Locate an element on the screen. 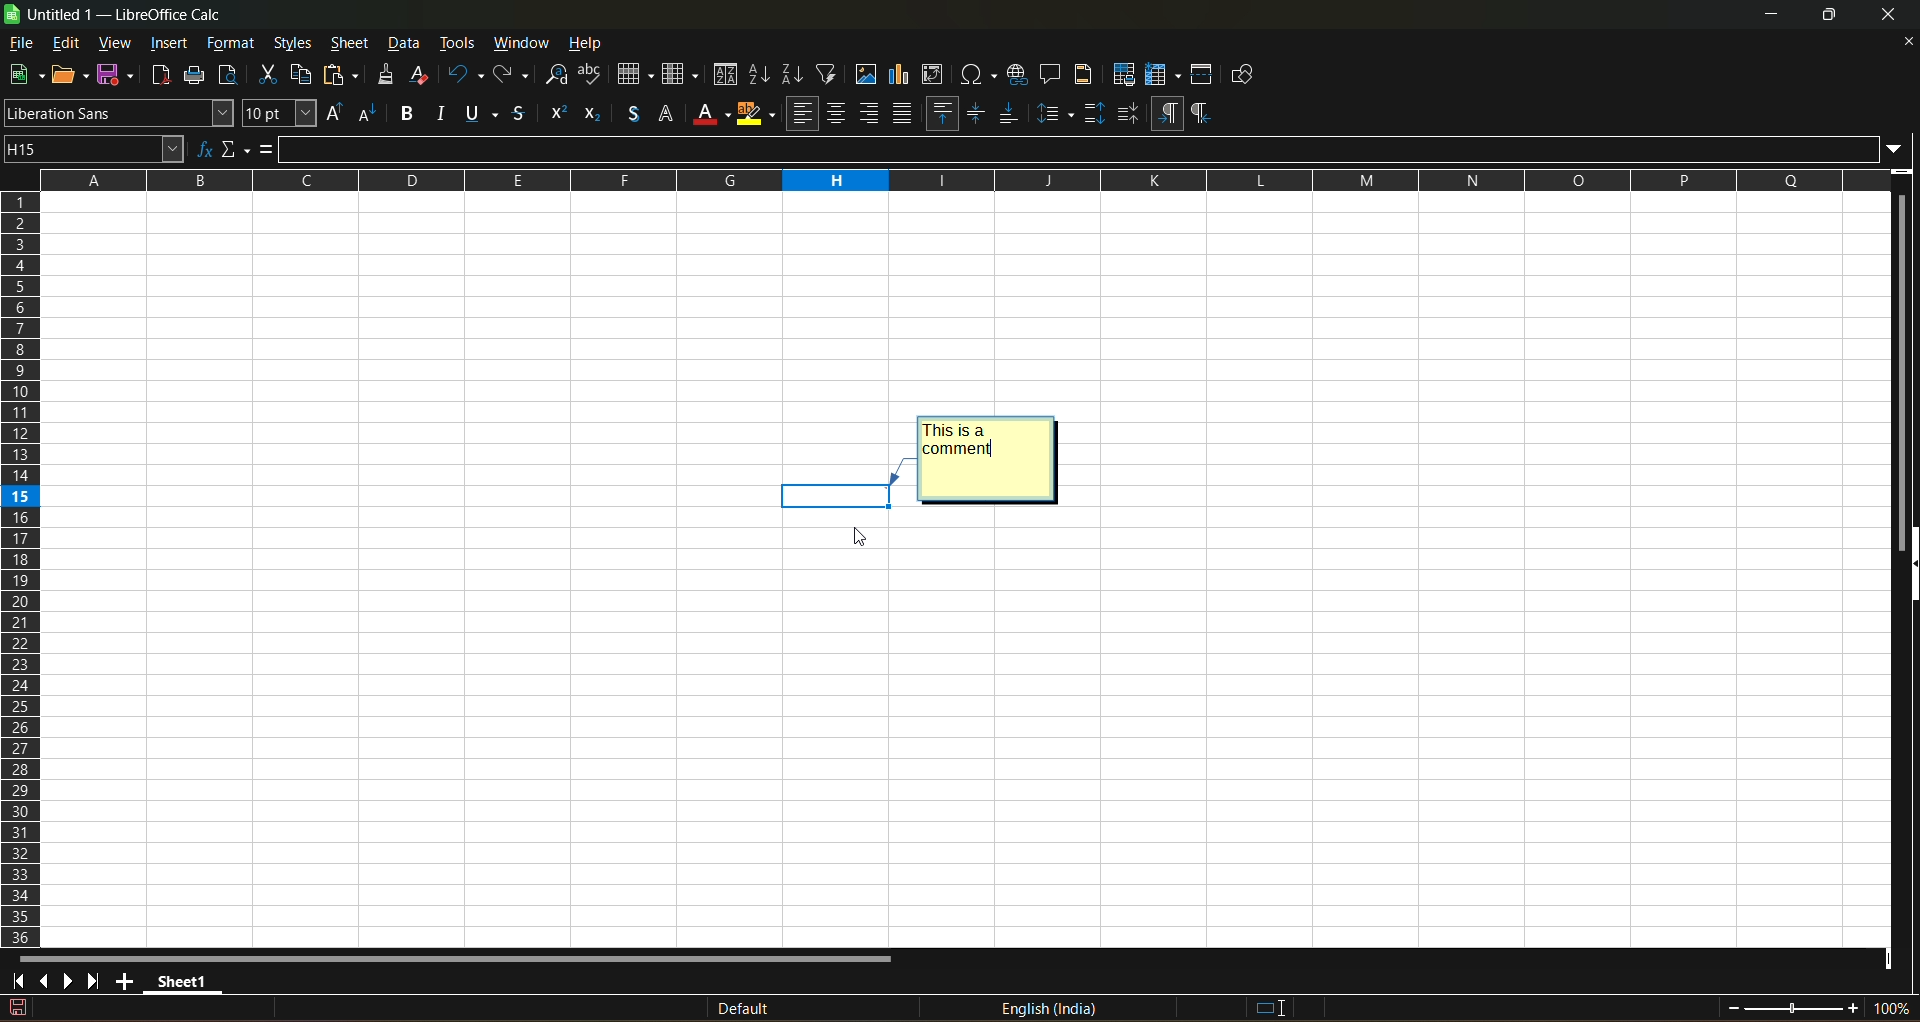 Image resolution: width=1920 pixels, height=1022 pixels. unmerge cells is located at coordinates (877, 112).